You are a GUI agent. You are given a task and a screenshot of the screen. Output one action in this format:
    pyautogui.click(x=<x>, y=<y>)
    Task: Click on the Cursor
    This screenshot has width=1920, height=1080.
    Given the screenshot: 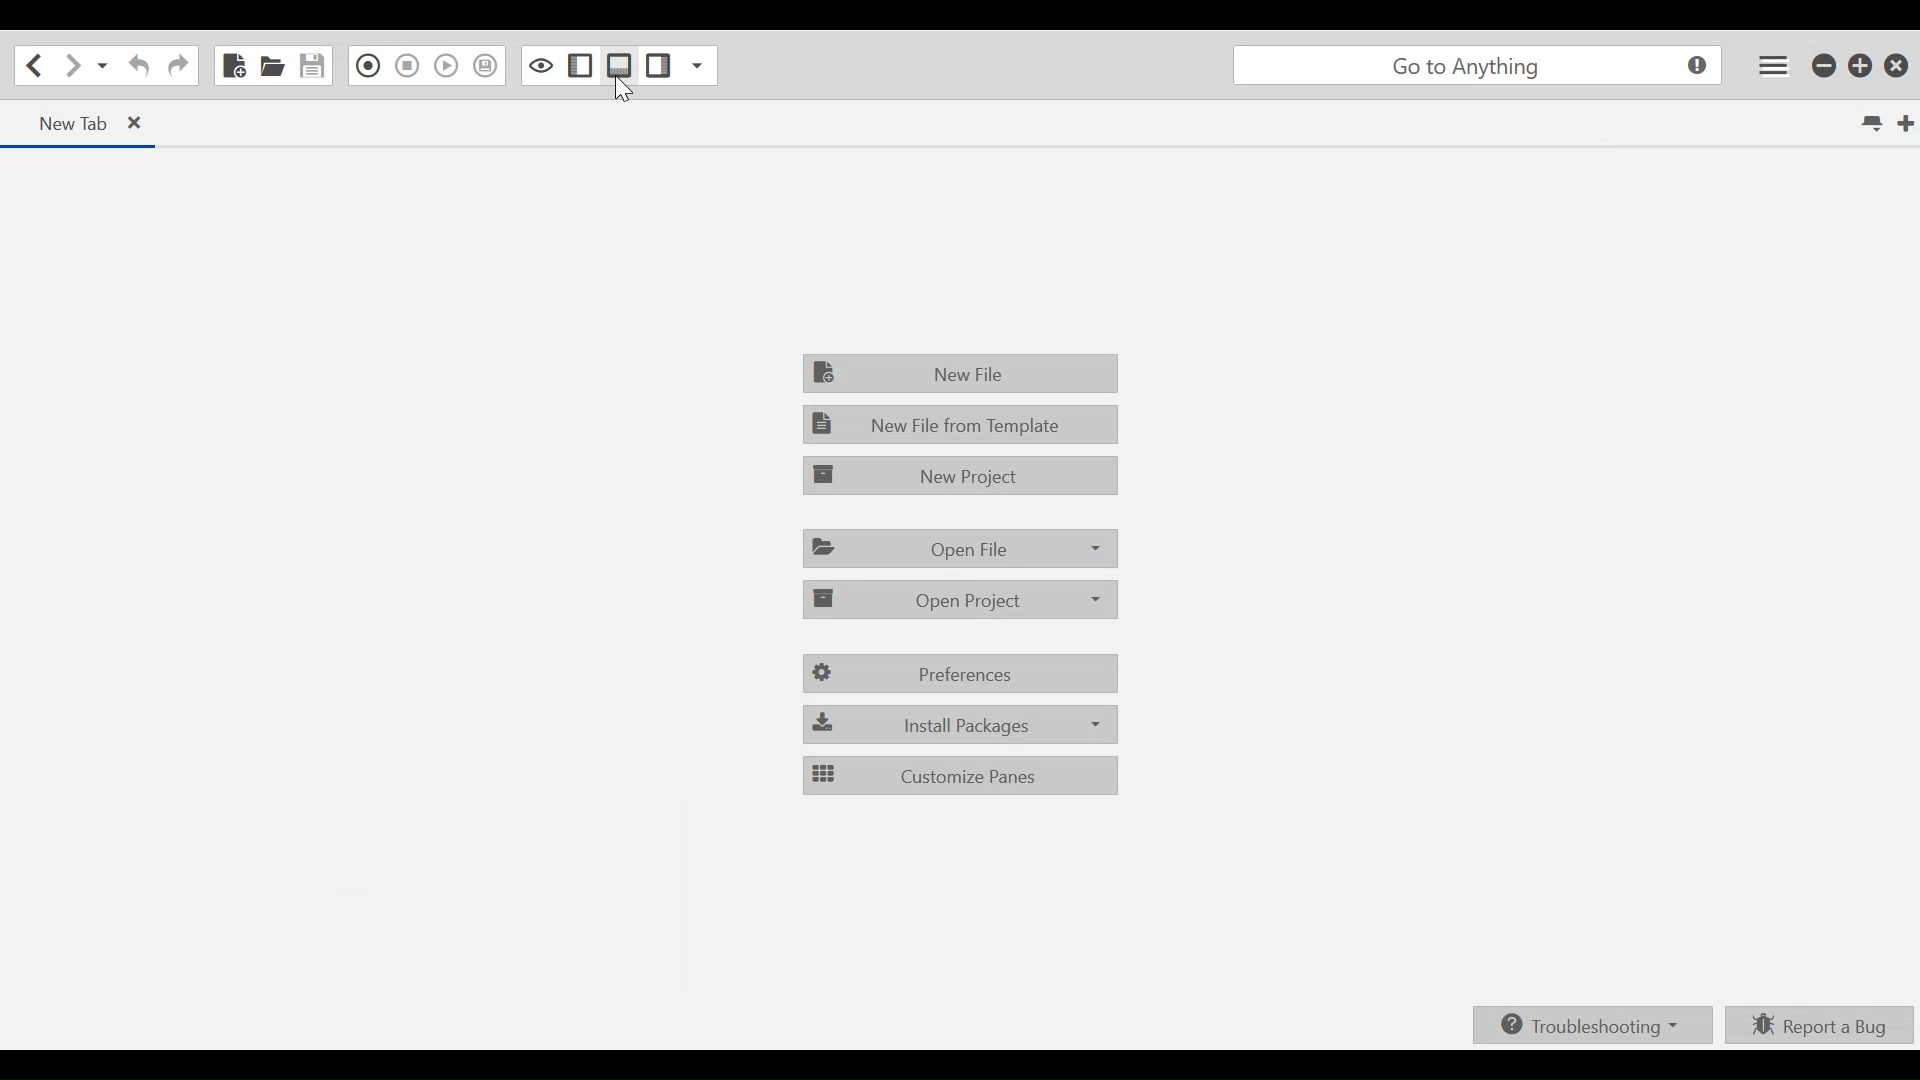 What is the action you would take?
    pyautogui.click(x=623, y=89)
    